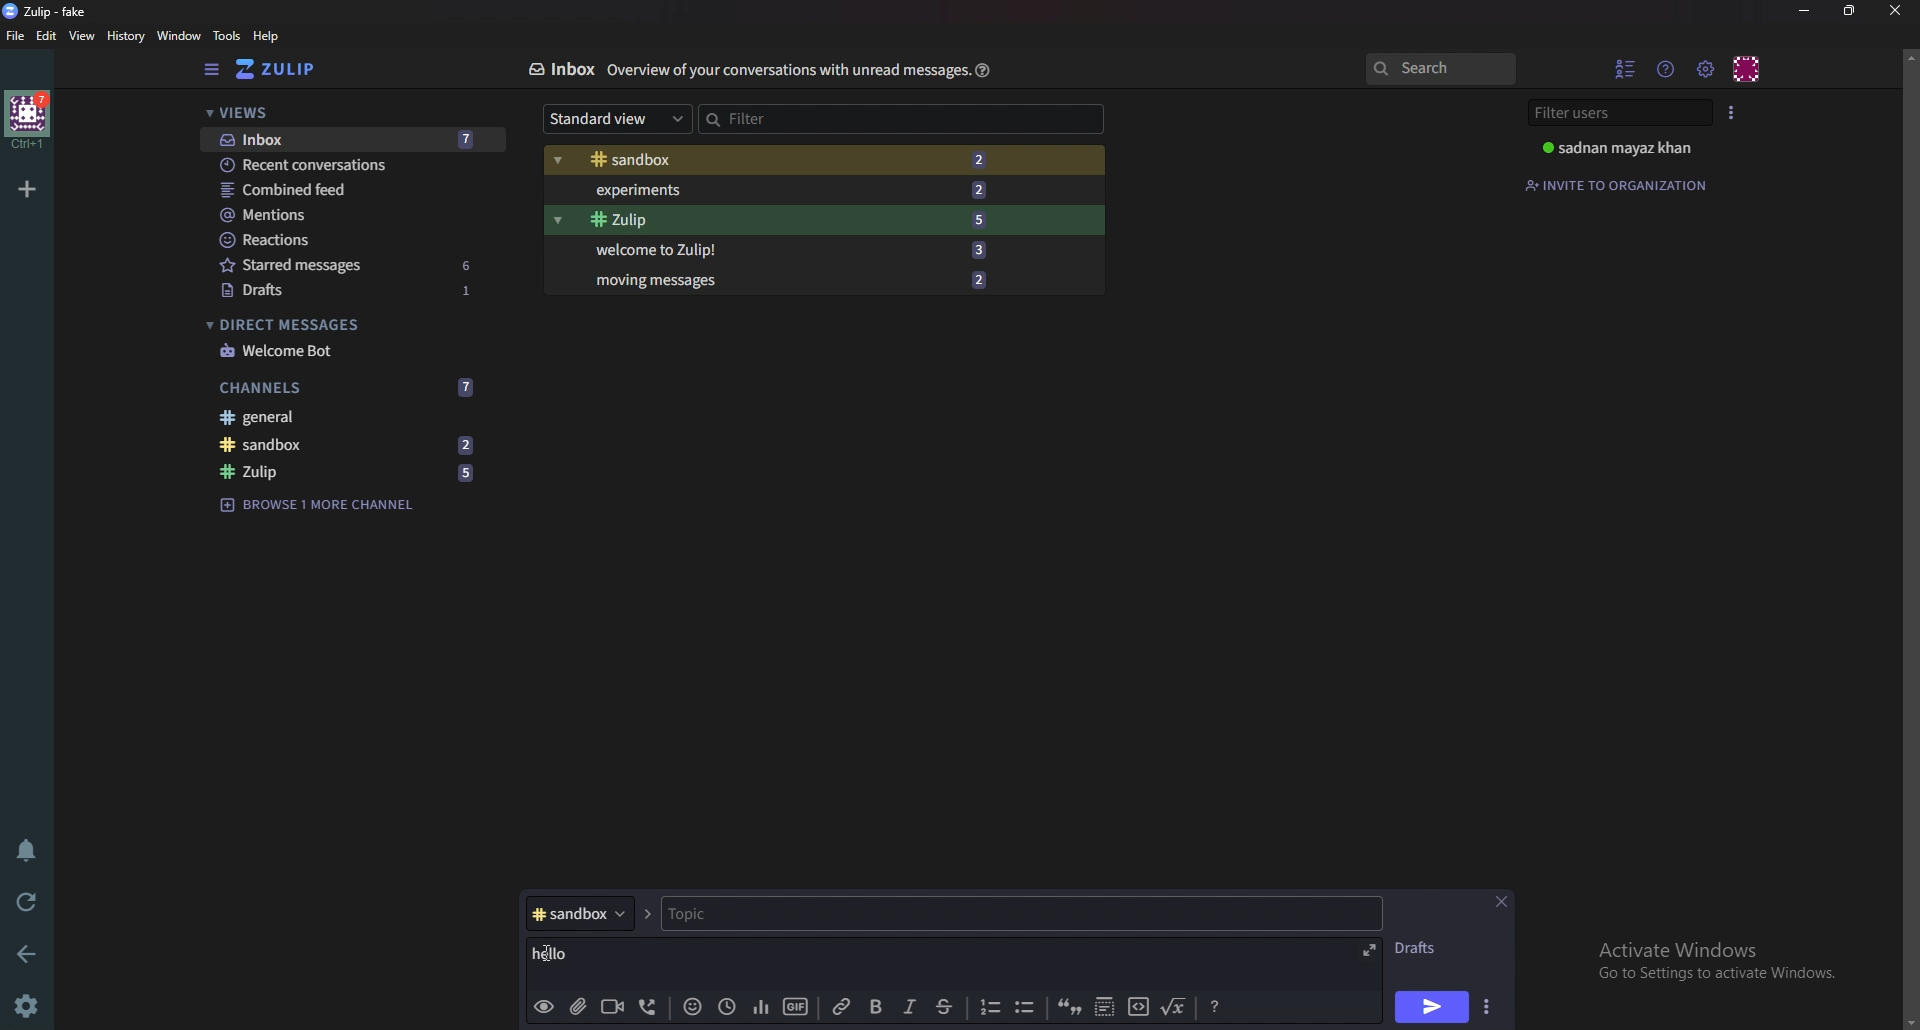  Describe the element at coordinates (1420, 949) in the screenshot. I see `DRAFTS` at that location.